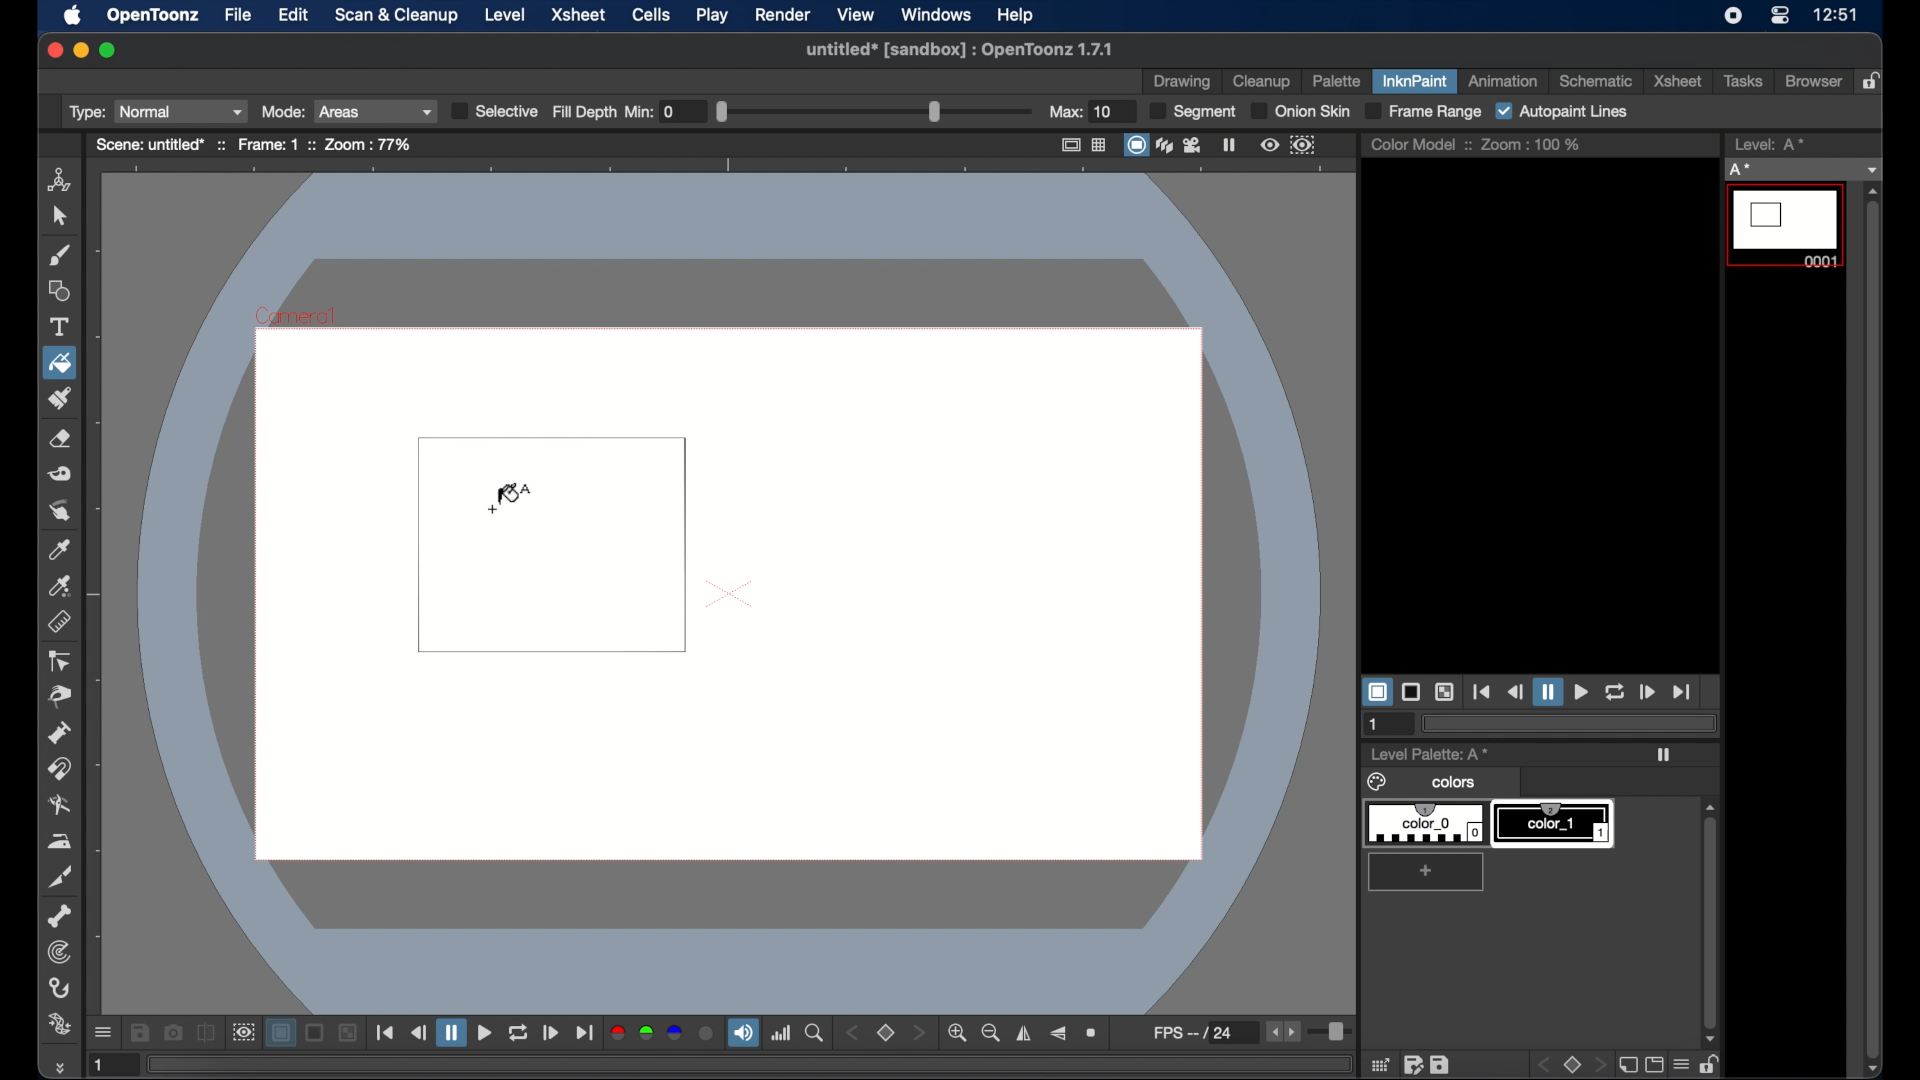 This screenshot has height=1080, width=1920. Describe the element at coordinates (53, 51) in the screenshot. I see `close` at that location.